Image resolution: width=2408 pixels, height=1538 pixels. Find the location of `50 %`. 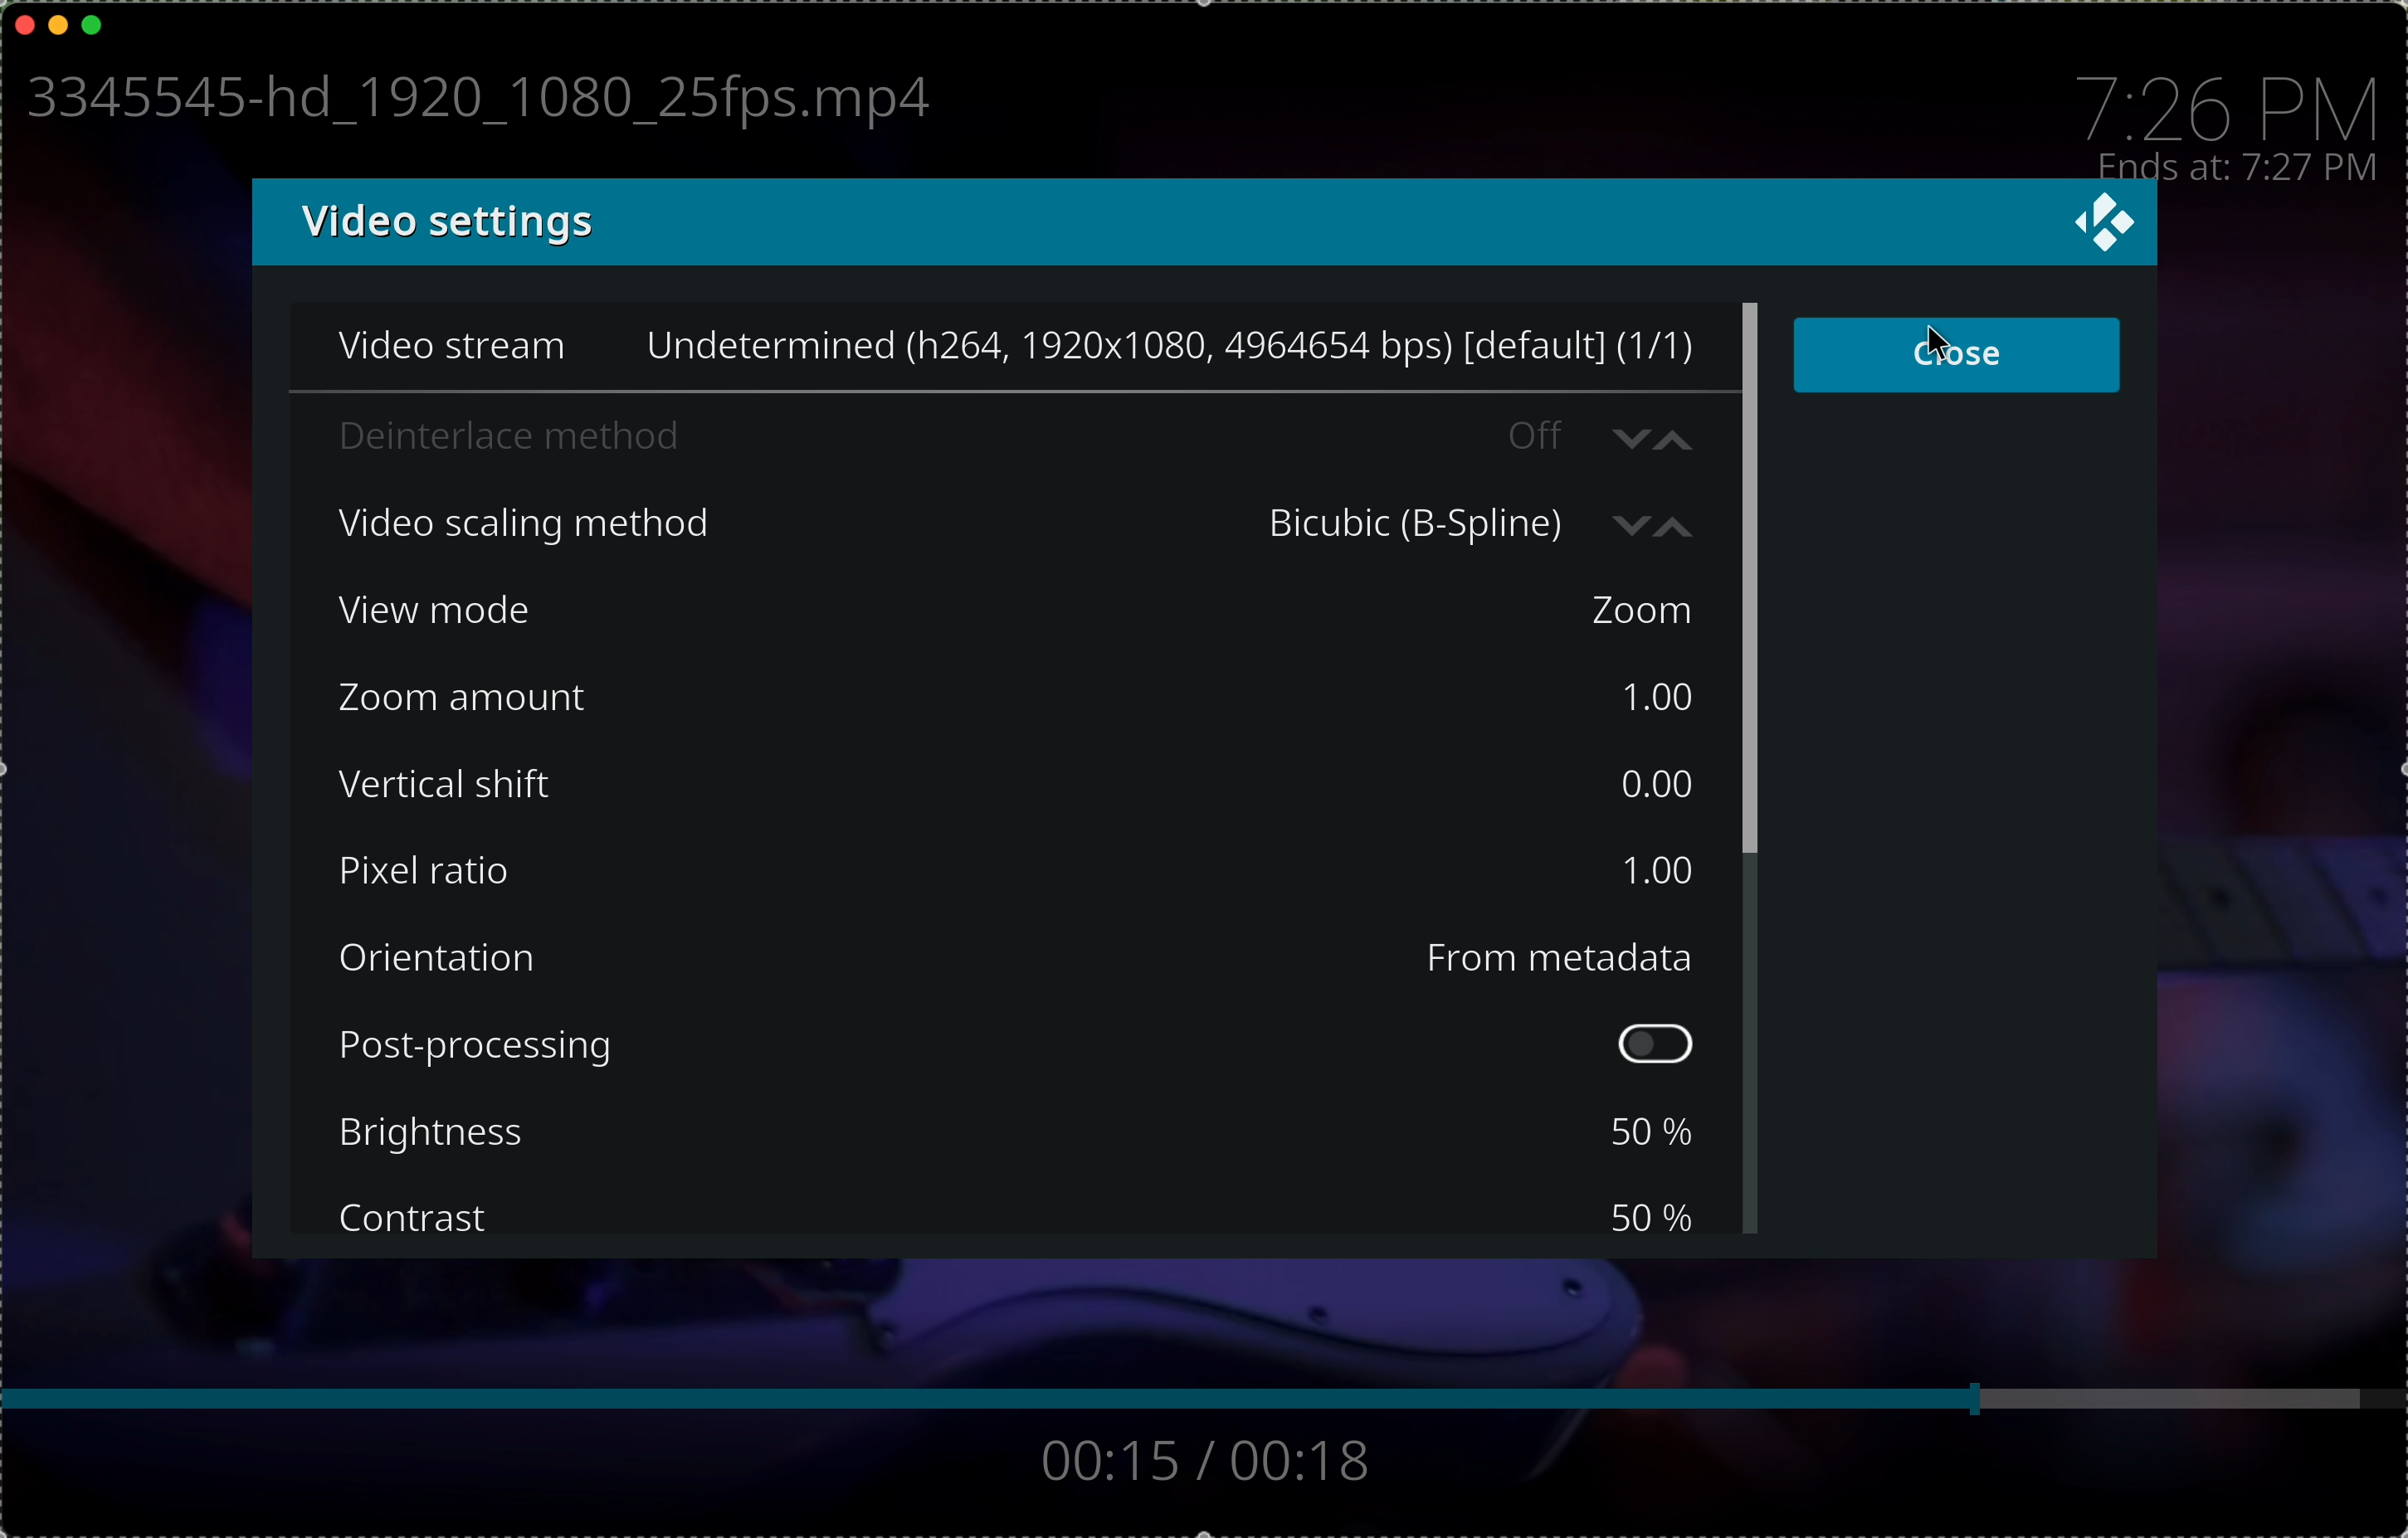

50 % is located at coordinates (1660, 1133).